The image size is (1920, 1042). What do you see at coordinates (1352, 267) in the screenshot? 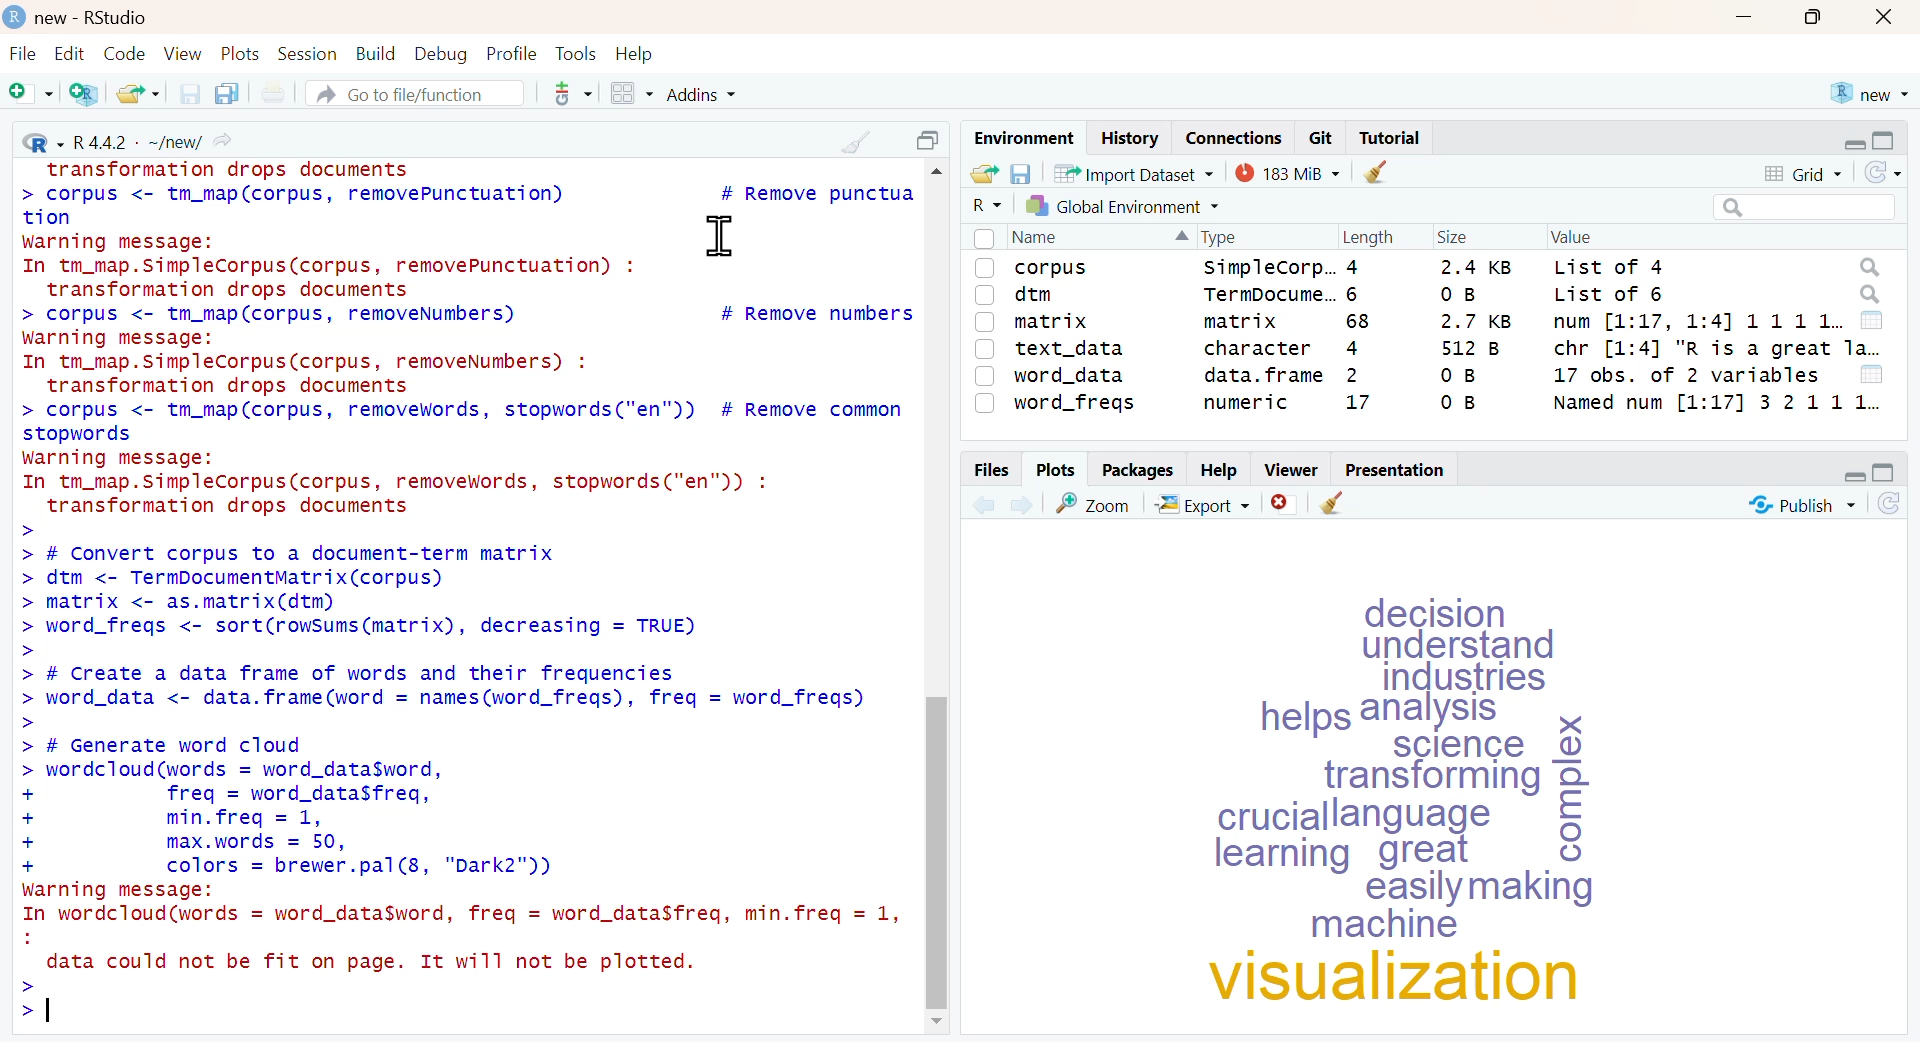
I see `4` at bounding box center [1352, 267].